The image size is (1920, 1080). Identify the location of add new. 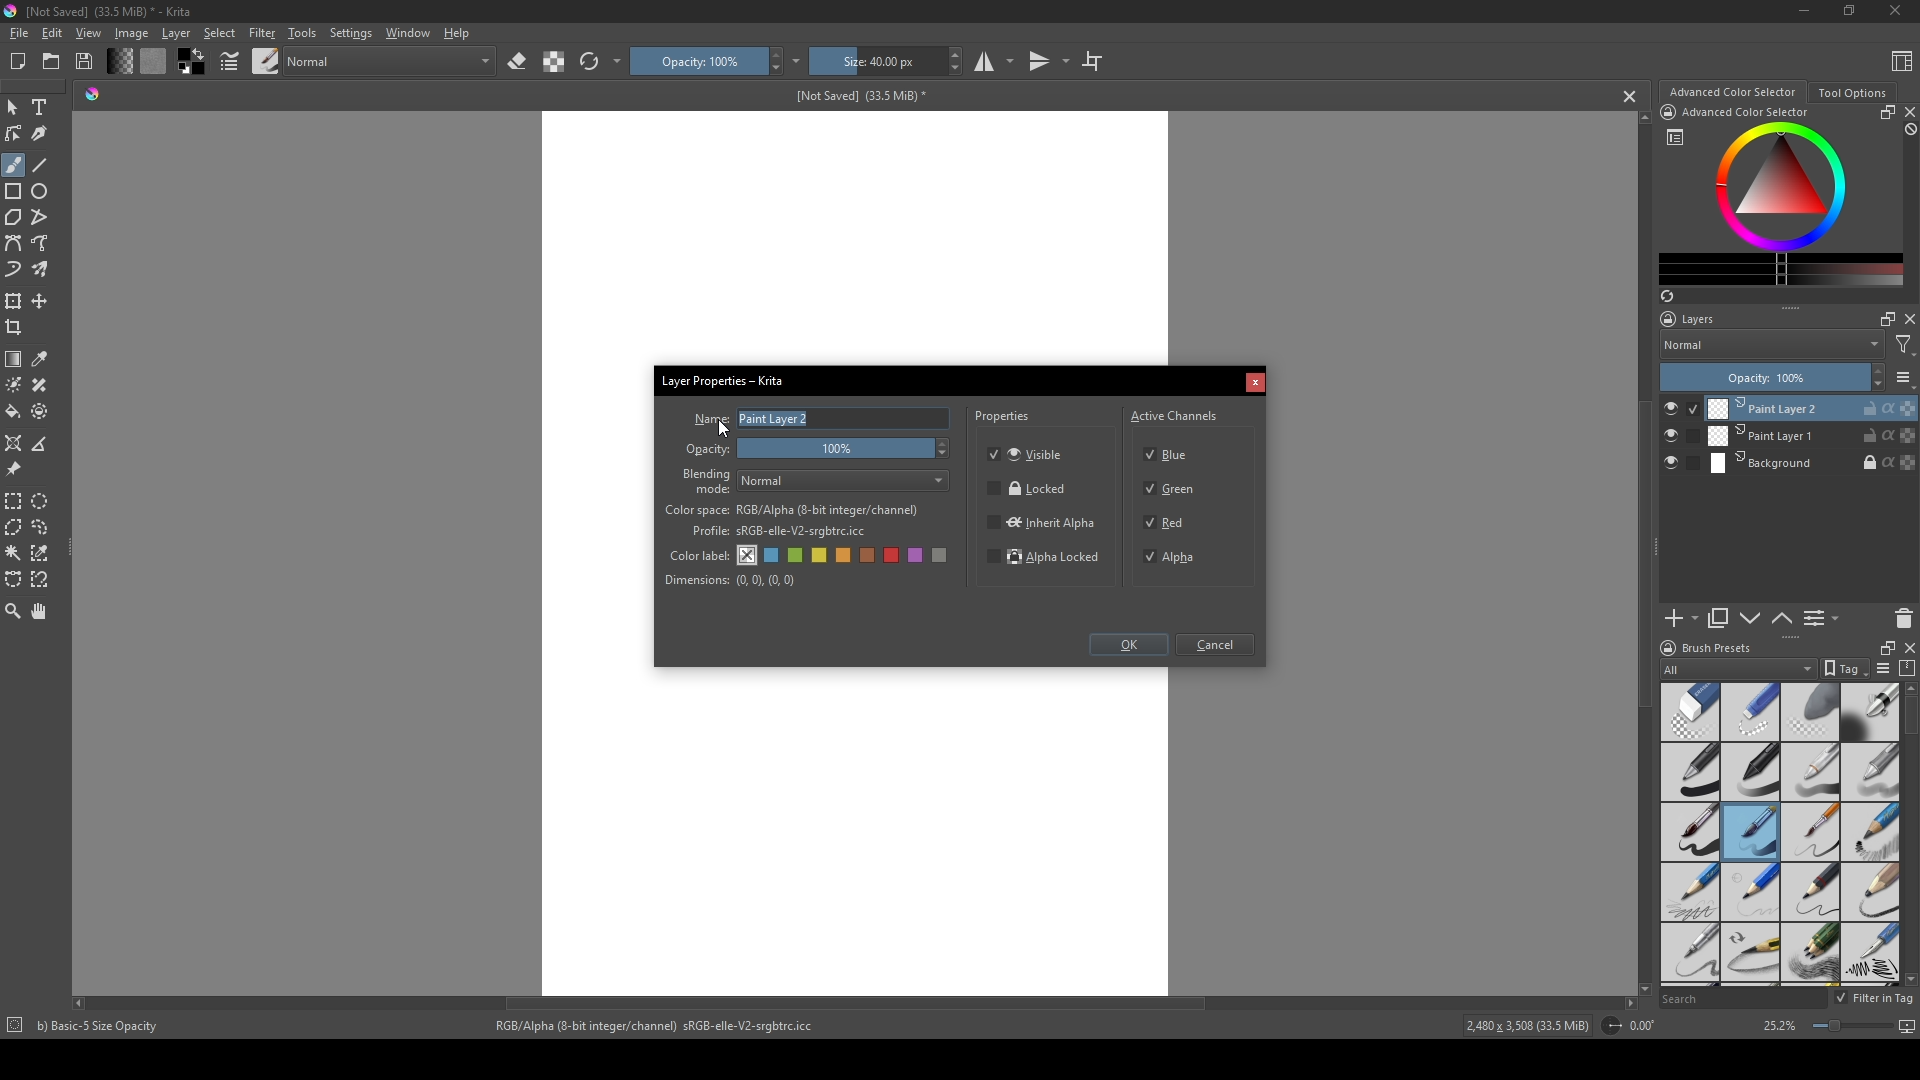
(1680, 619).